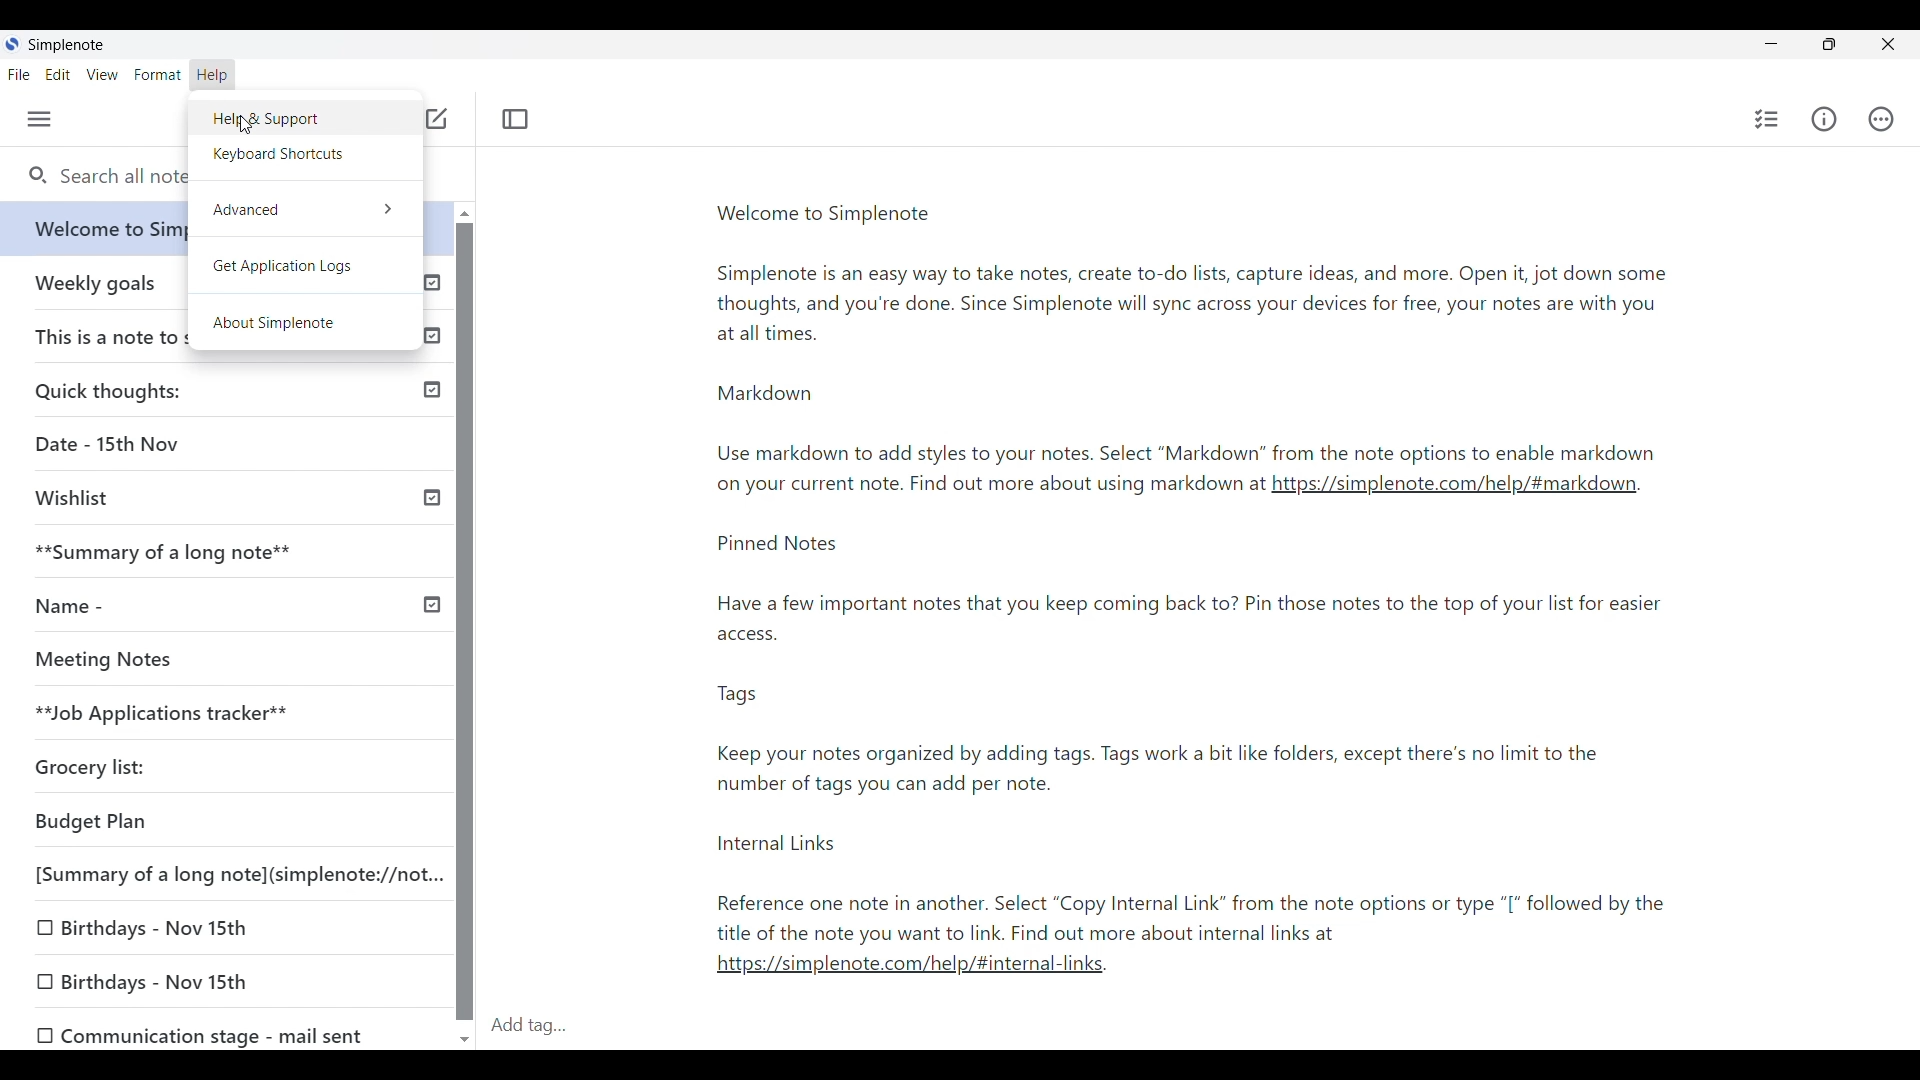  I want to click on Info, so click(1824, 118).